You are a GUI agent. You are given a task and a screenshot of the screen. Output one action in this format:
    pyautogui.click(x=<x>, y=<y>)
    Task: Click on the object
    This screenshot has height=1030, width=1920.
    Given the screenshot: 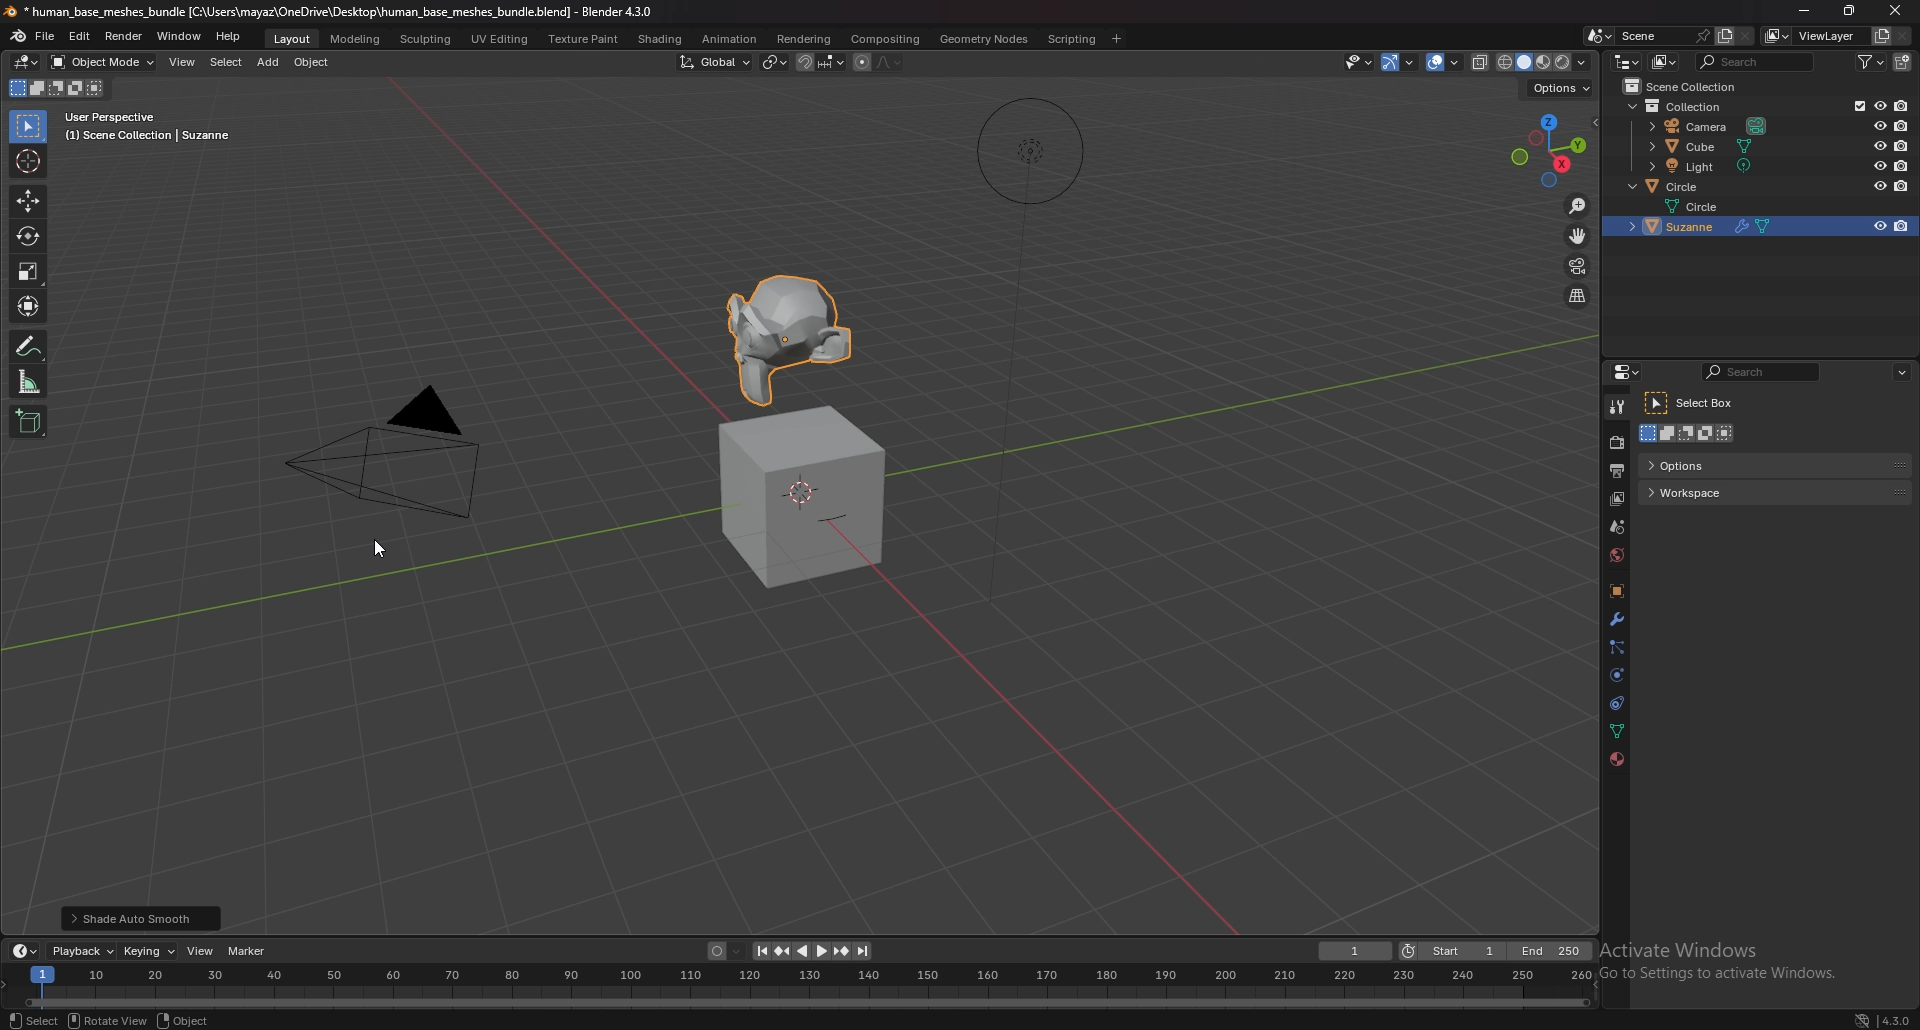 What is the action you would take?
    pyautogui.click(x=1616, y=590)
    